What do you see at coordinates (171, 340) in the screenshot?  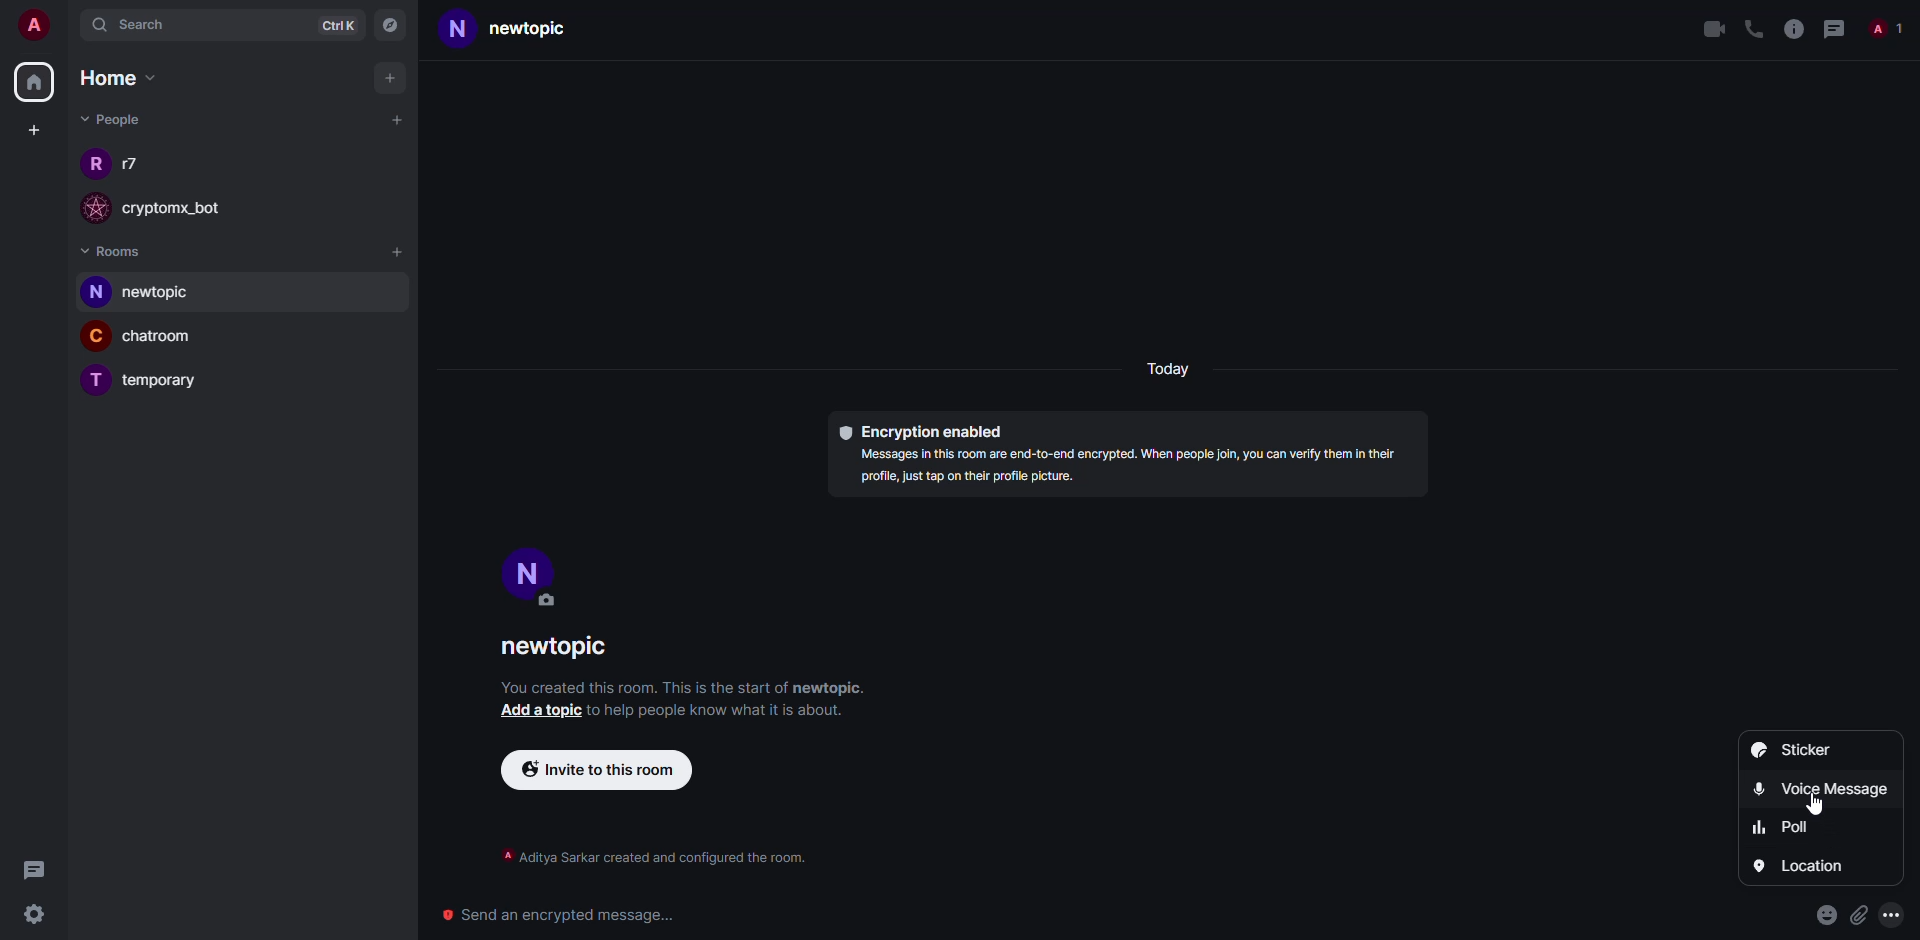 I see `room` at bounding box center [171, 340].